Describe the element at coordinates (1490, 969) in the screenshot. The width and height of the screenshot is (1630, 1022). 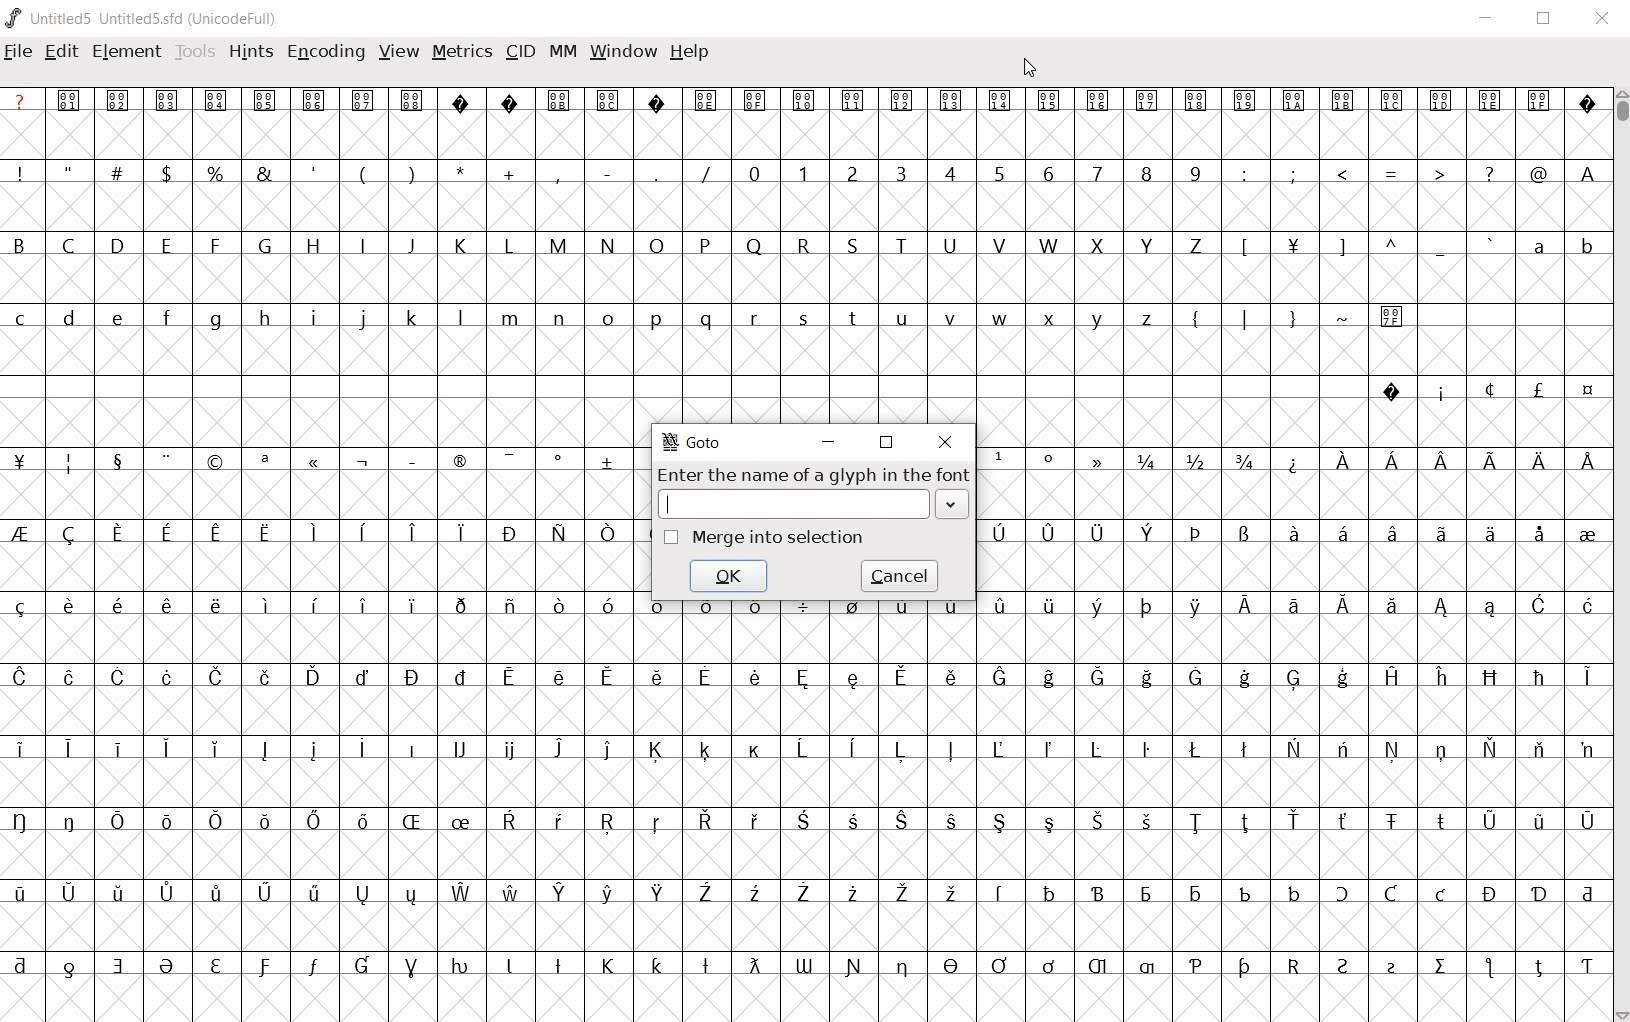
I see `Symbol` at that location.